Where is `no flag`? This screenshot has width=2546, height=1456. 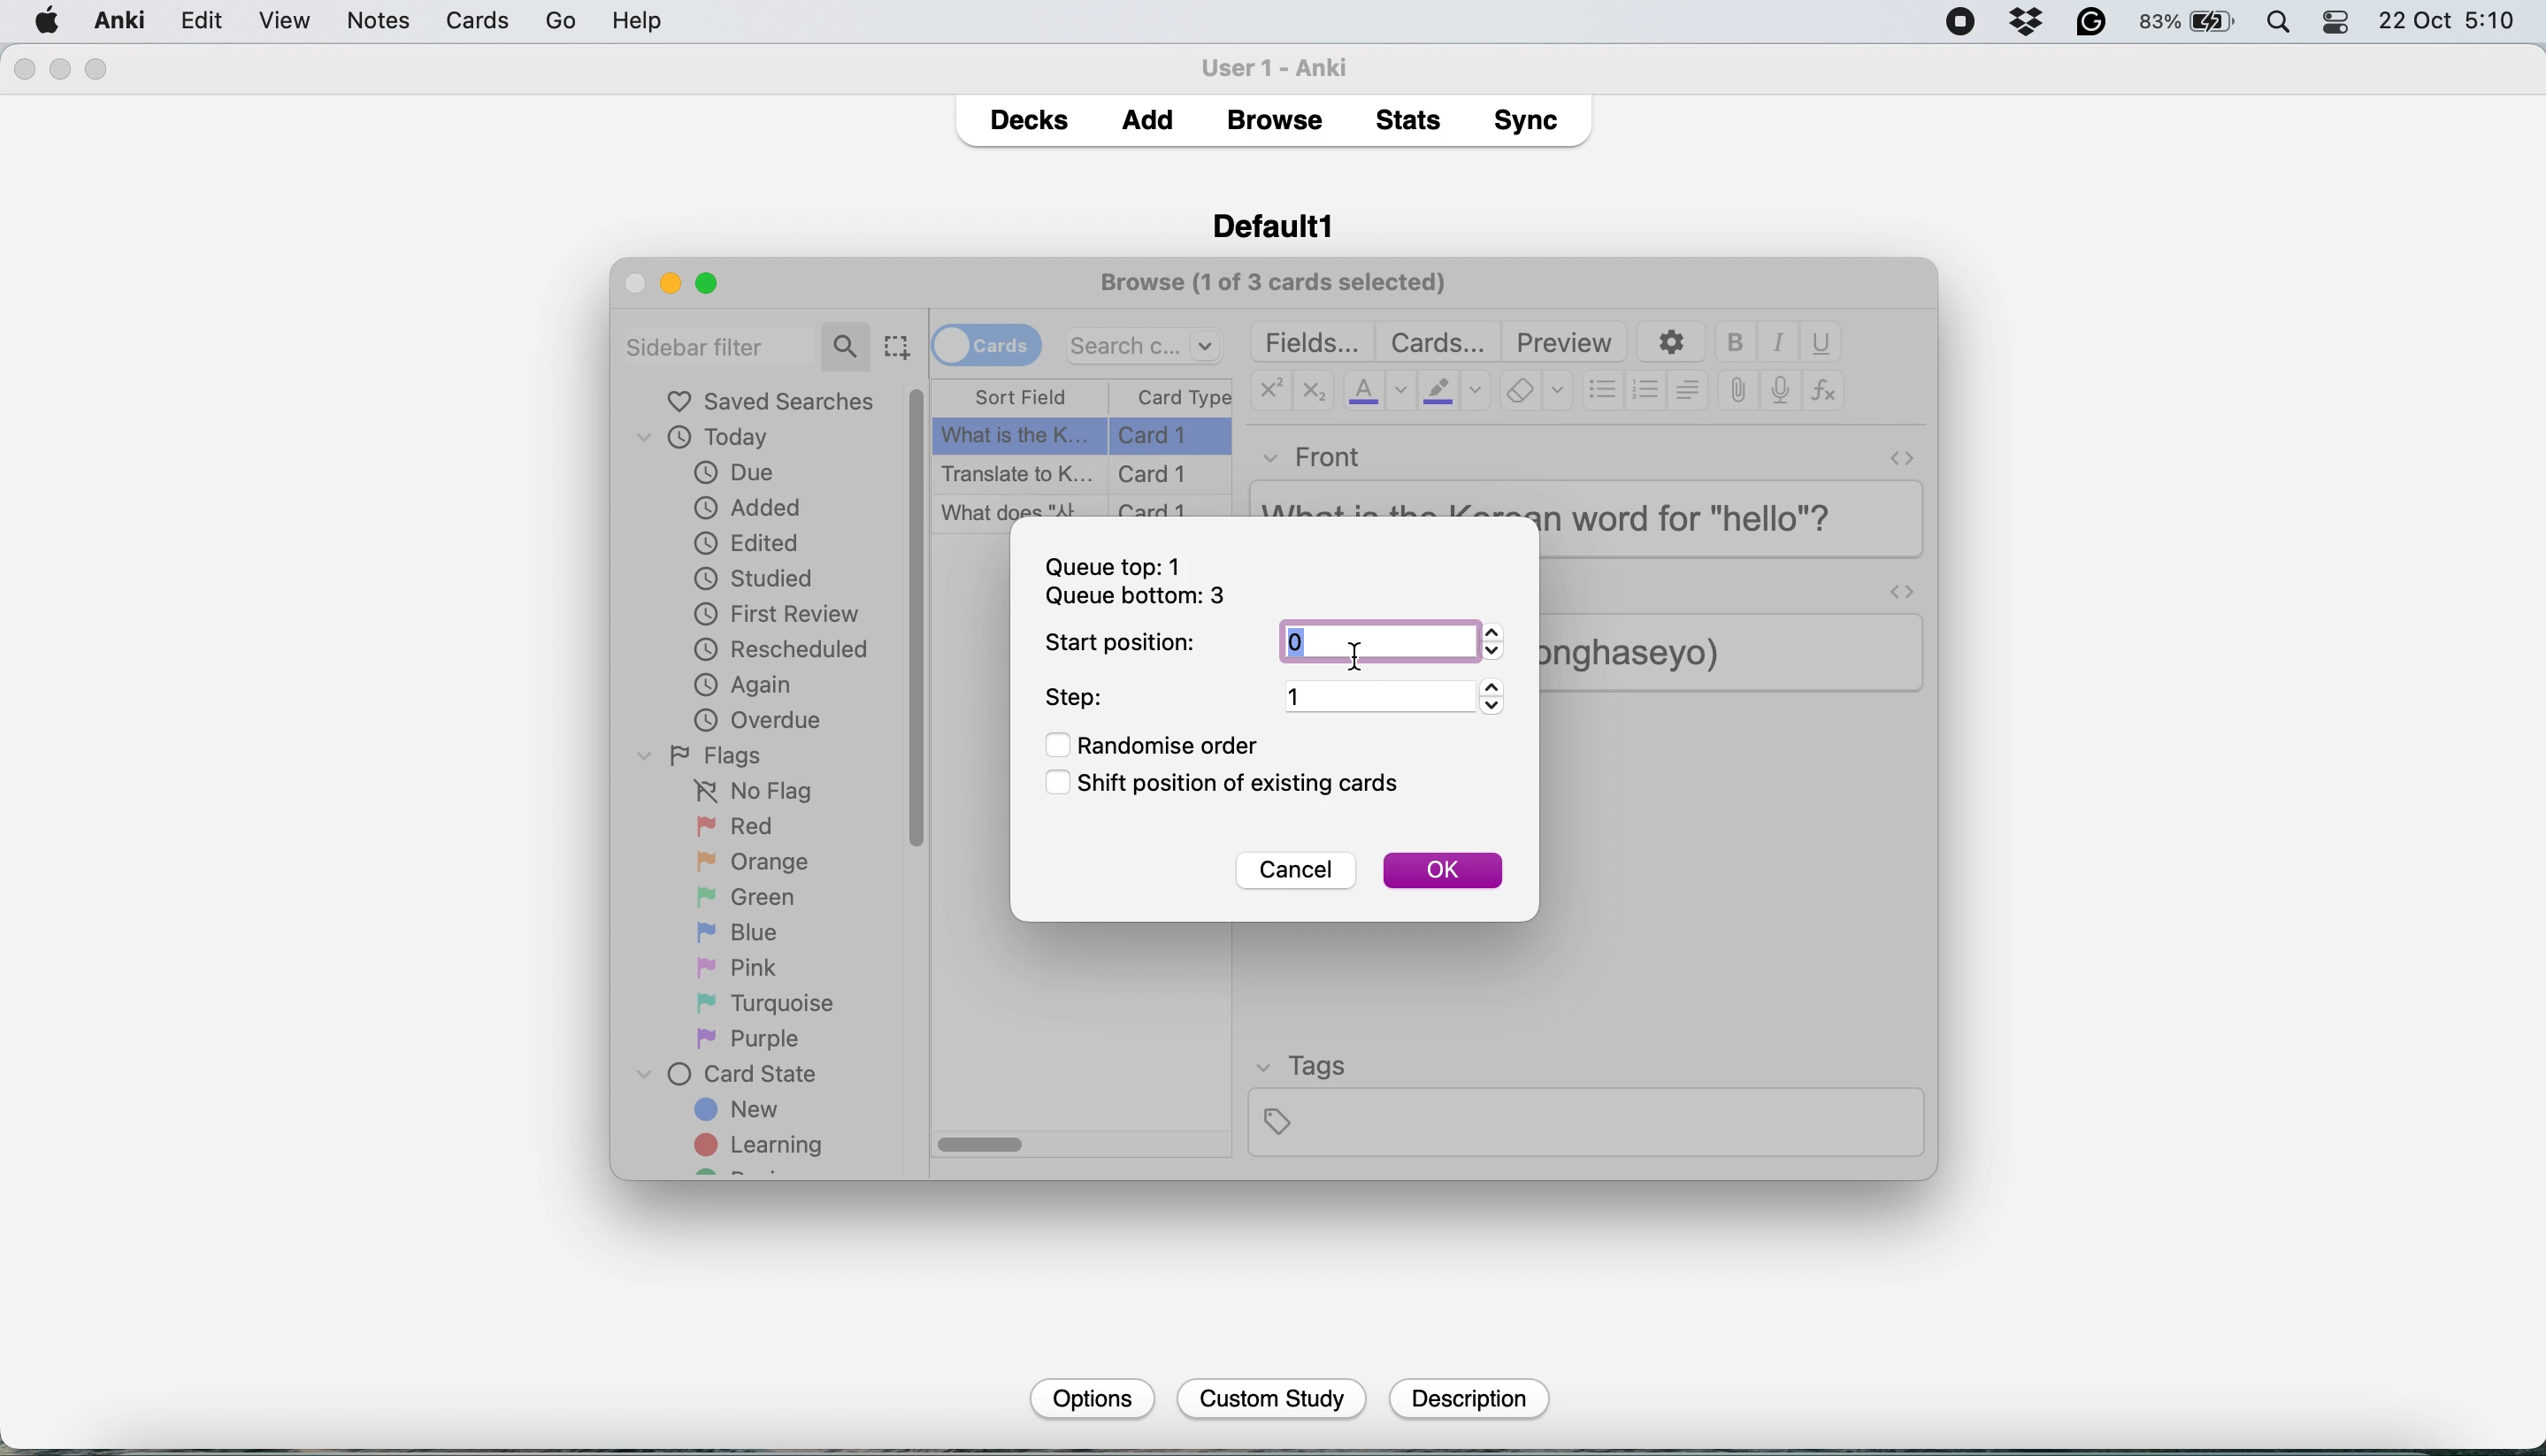 no flag is located at coordinates (748, 792).